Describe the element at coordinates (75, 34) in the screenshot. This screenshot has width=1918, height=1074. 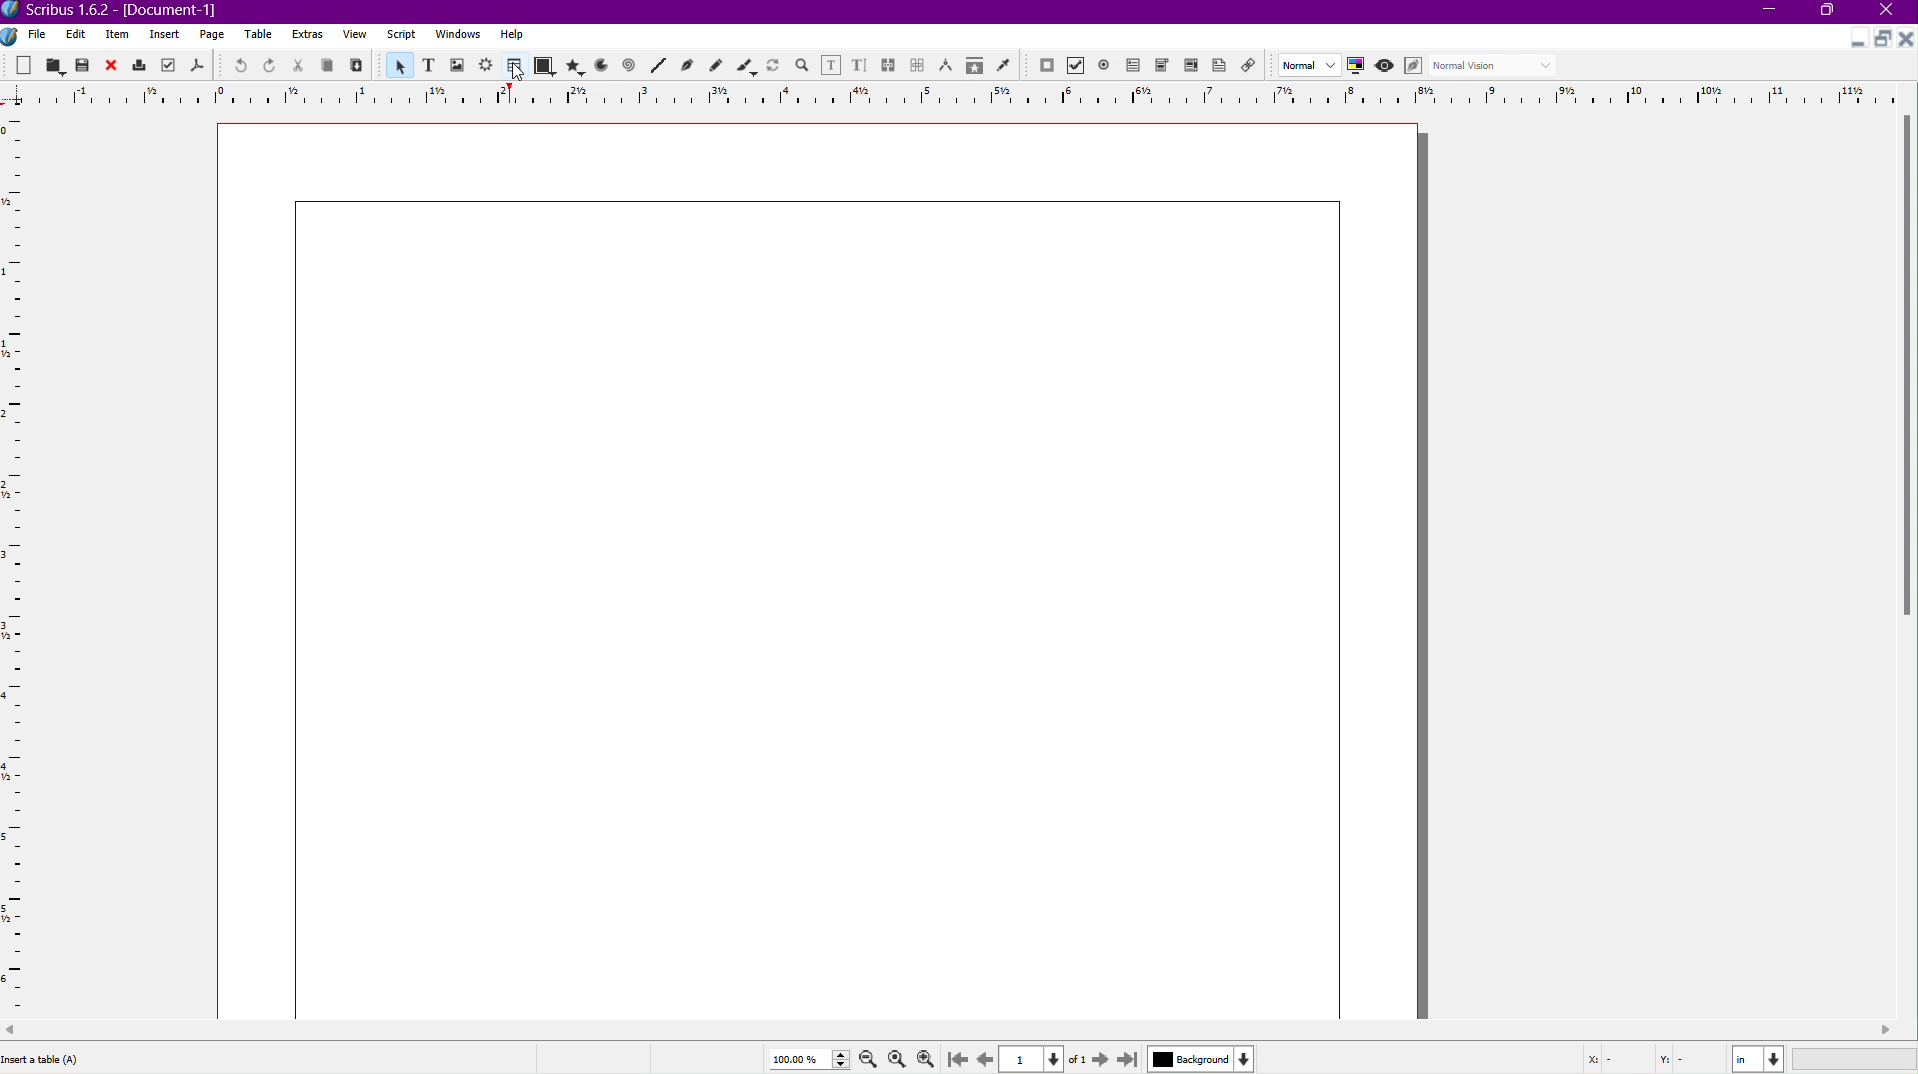
I see `Edit` at that location.